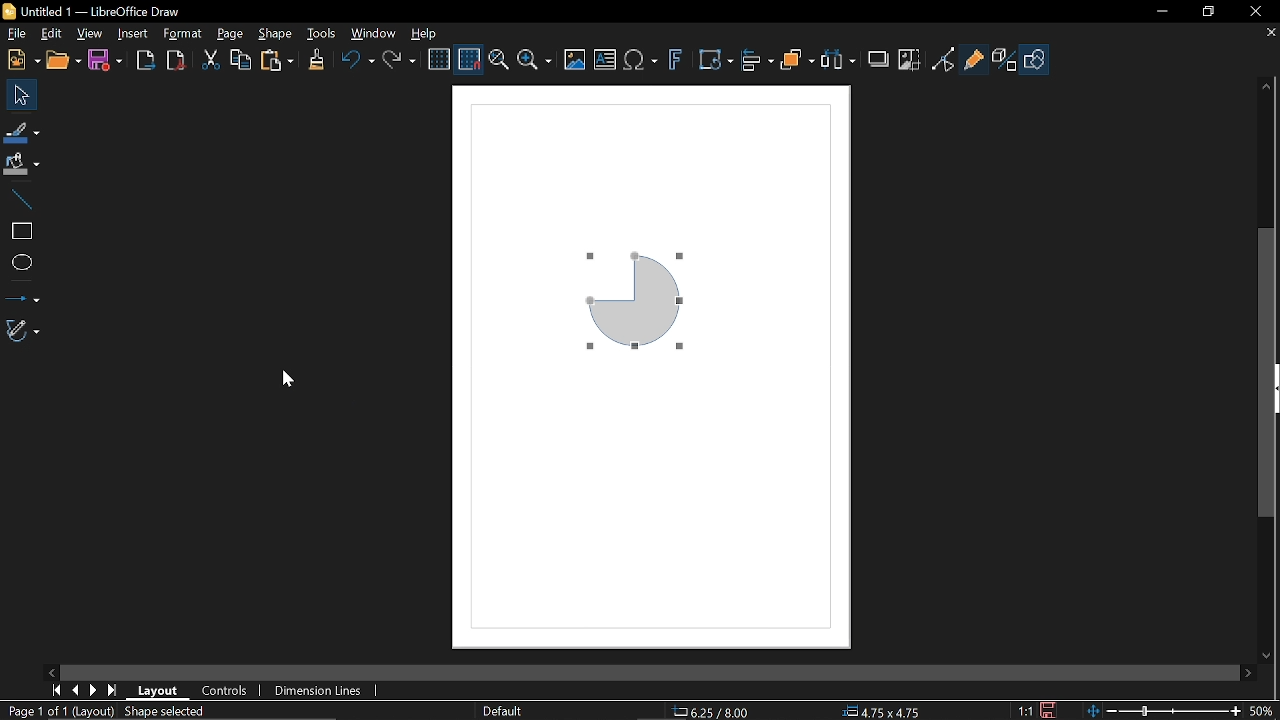  Describe the element at coordinates (506, 711) in the screenshot. I see `Default(Slide master name)` at that location.